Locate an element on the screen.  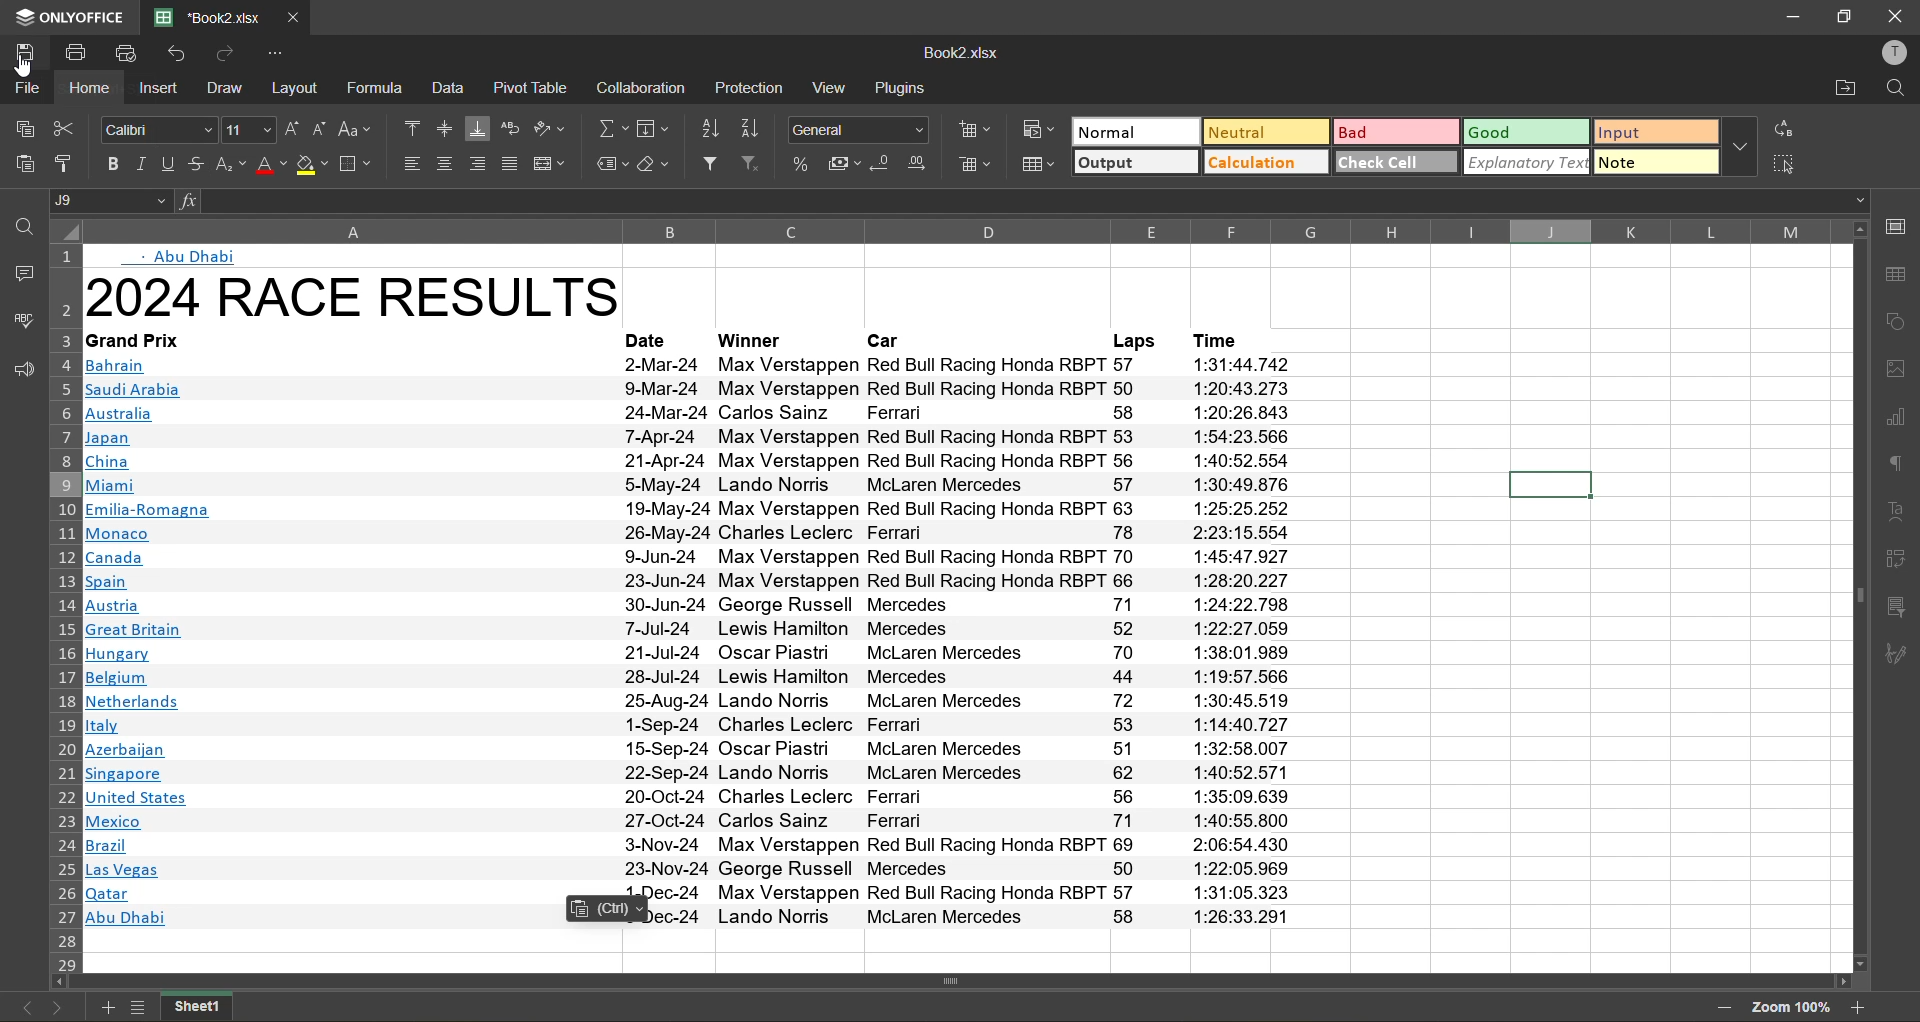
car is located at coordinates (893, 340).